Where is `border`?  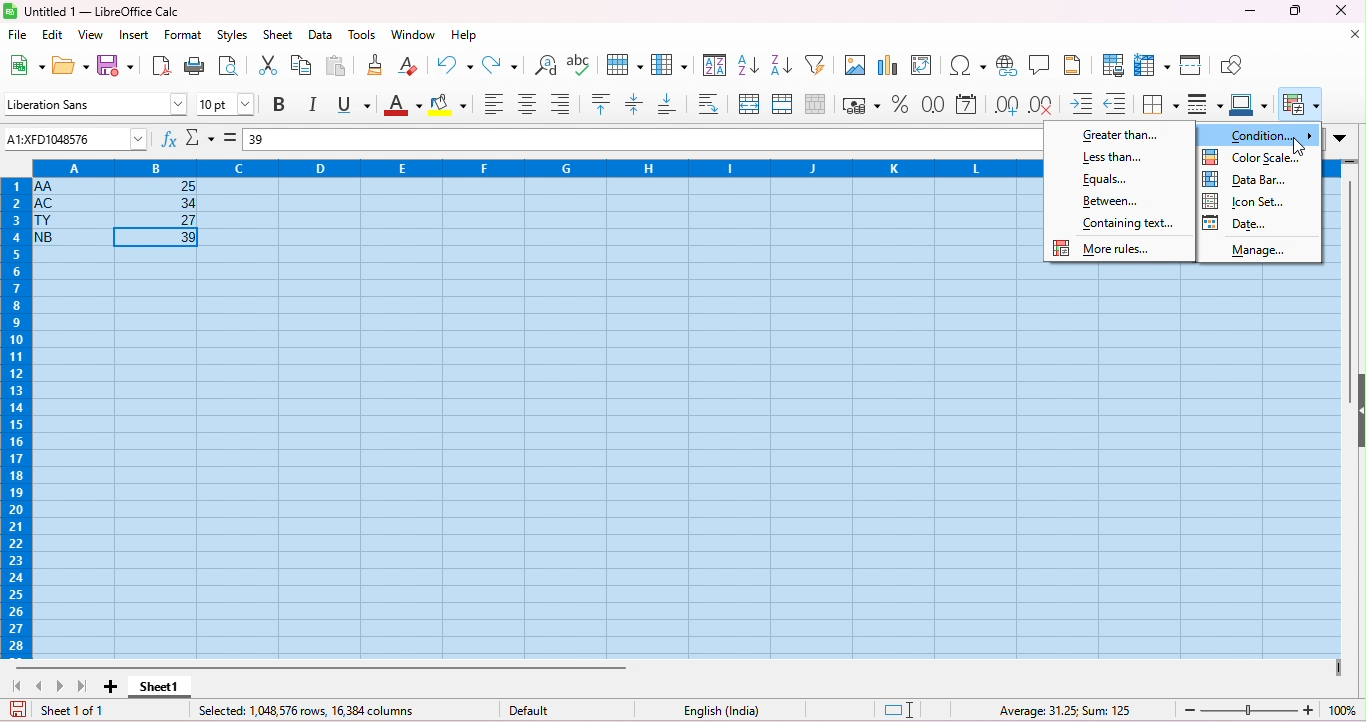 border is located at coordinates (1160, 105).